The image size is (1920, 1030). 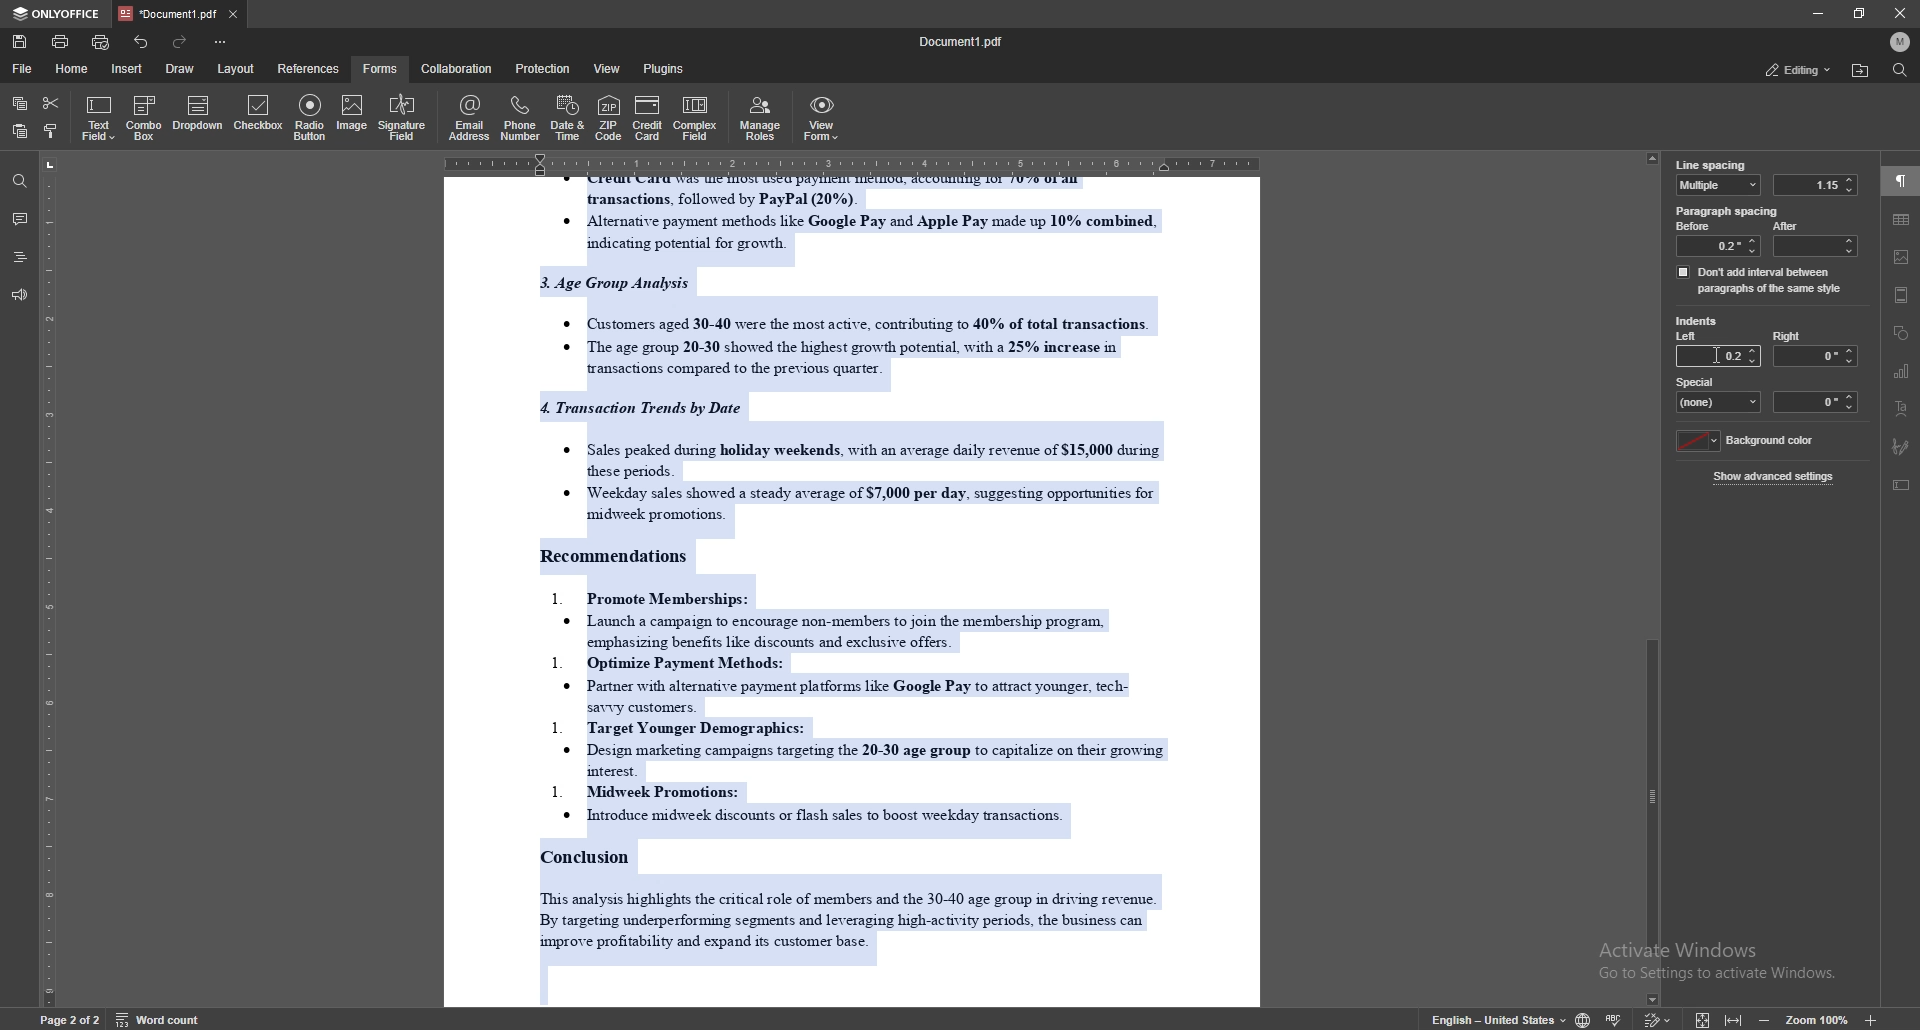 What do you see at coordinates (1718, 355) in the screenshot?
I see `cursor` at bounding box center [1718, 355].